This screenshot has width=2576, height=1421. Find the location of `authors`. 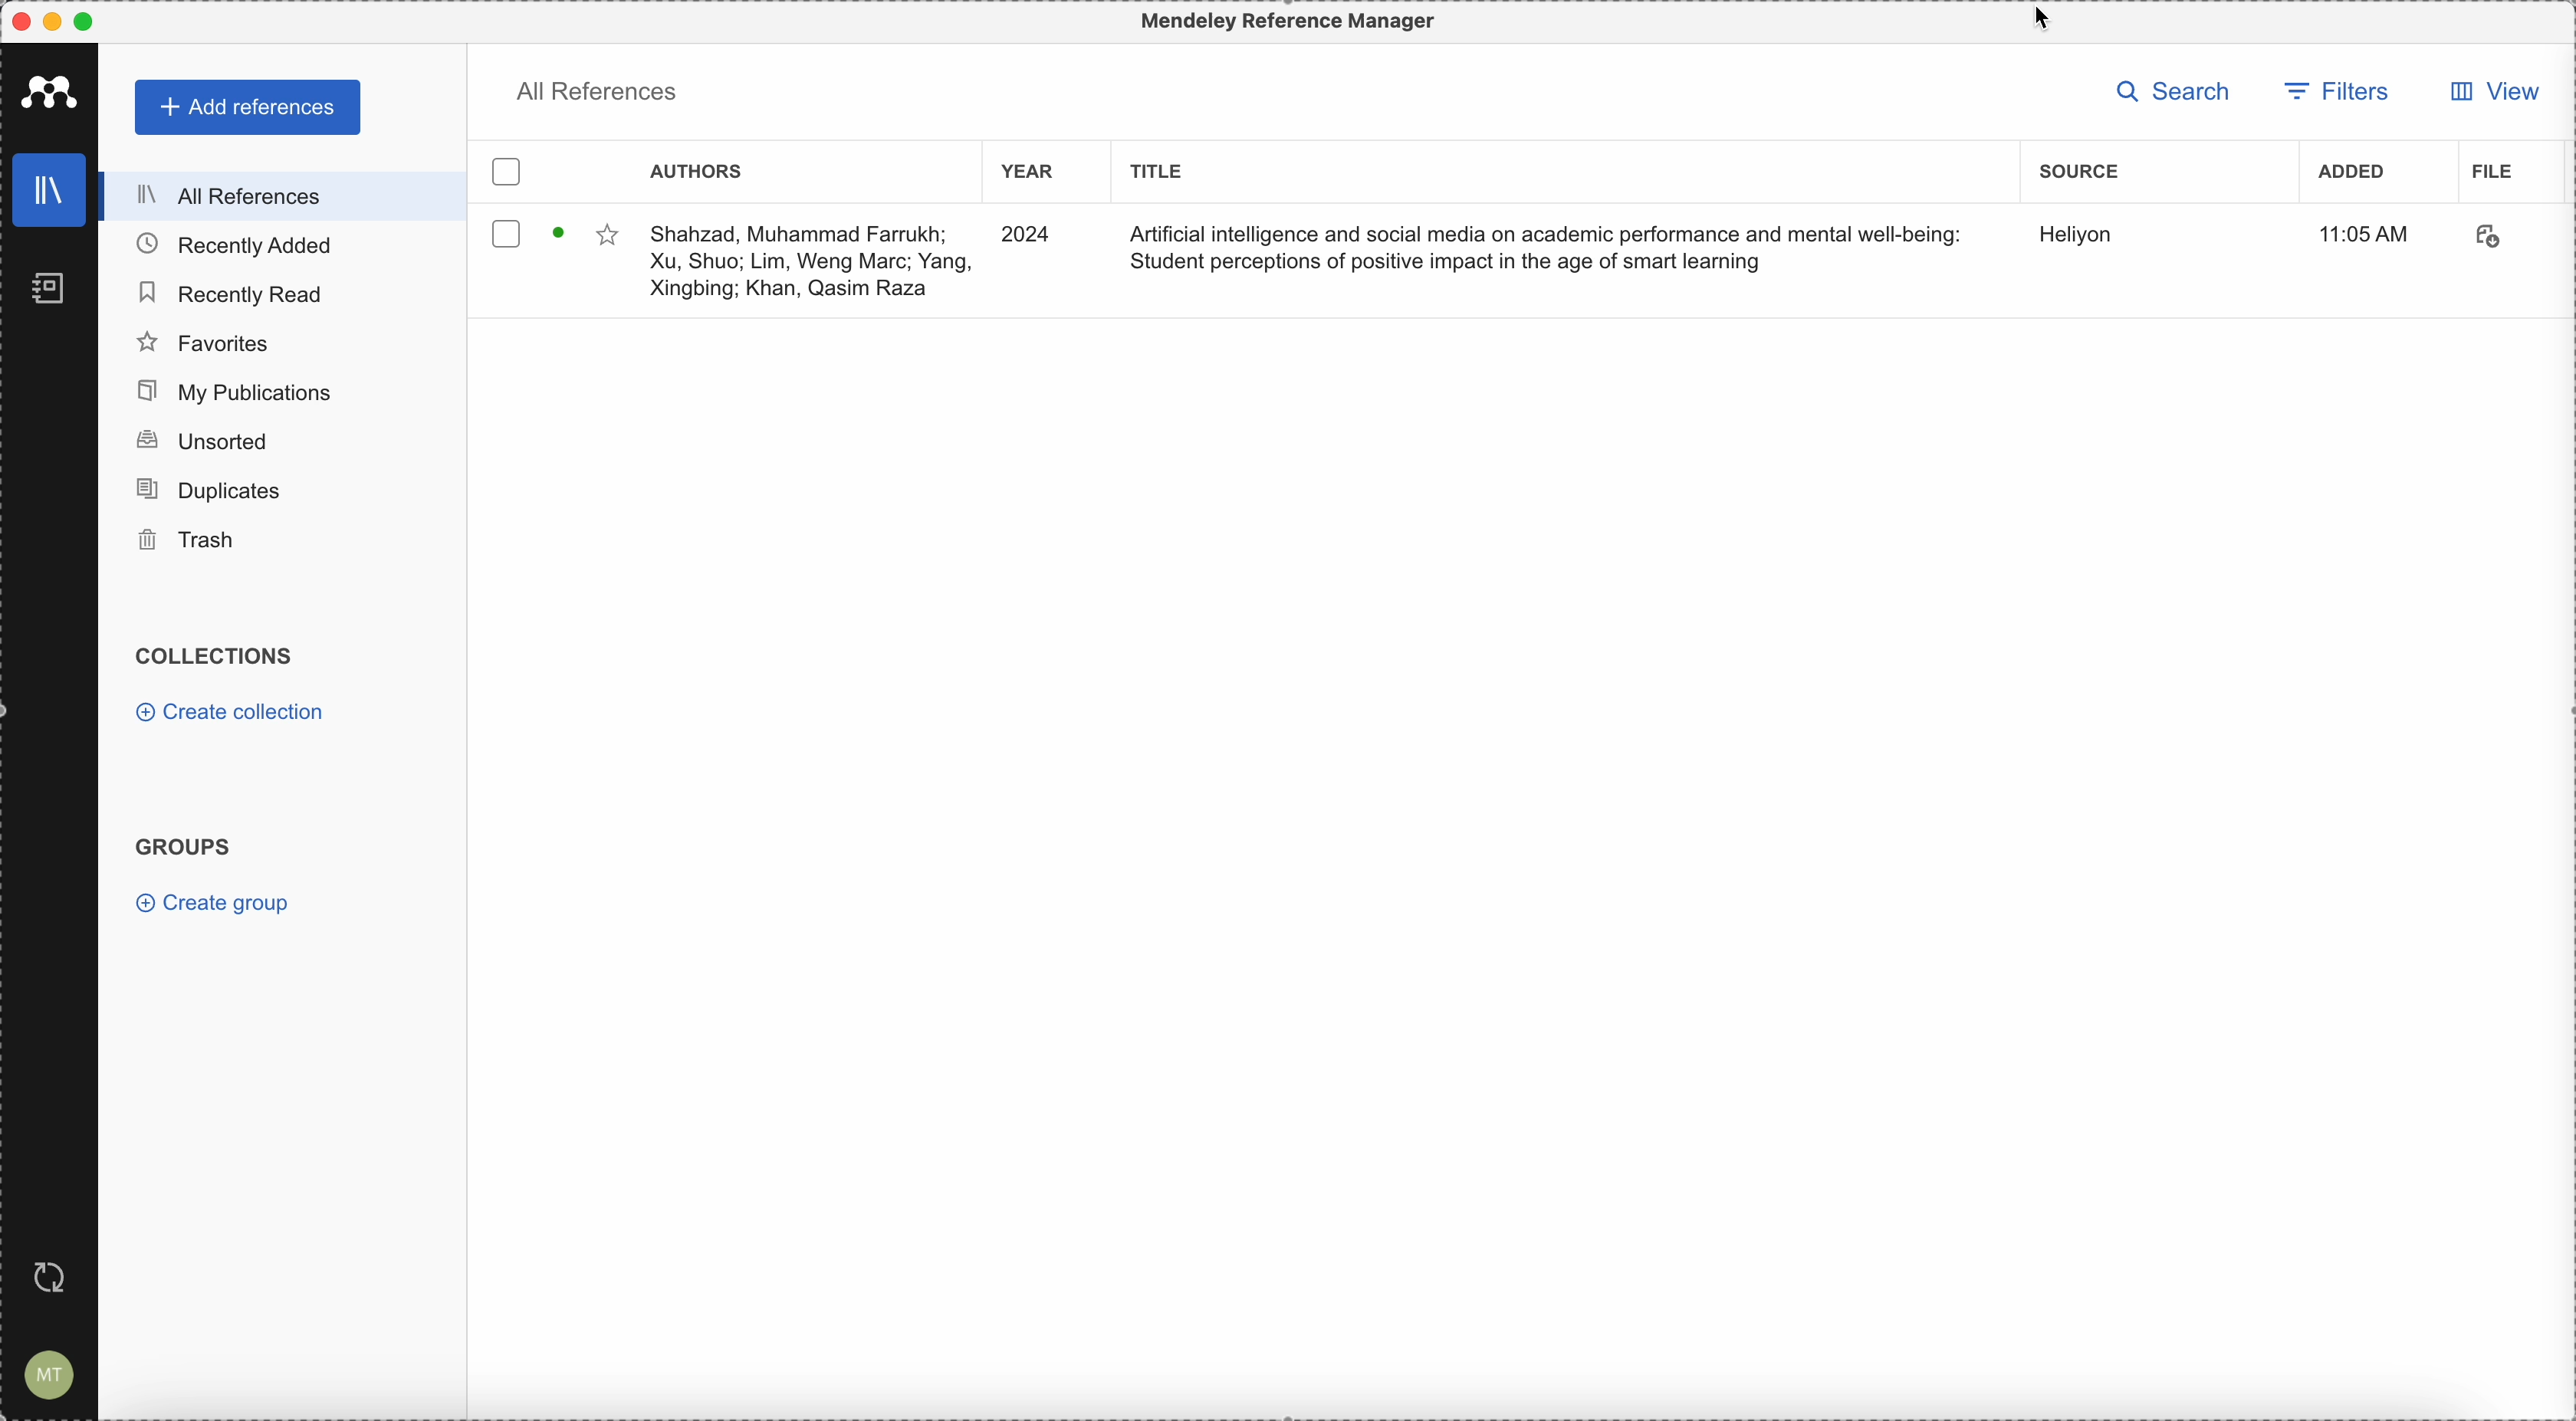

authors is located at coordinates (697, 174).